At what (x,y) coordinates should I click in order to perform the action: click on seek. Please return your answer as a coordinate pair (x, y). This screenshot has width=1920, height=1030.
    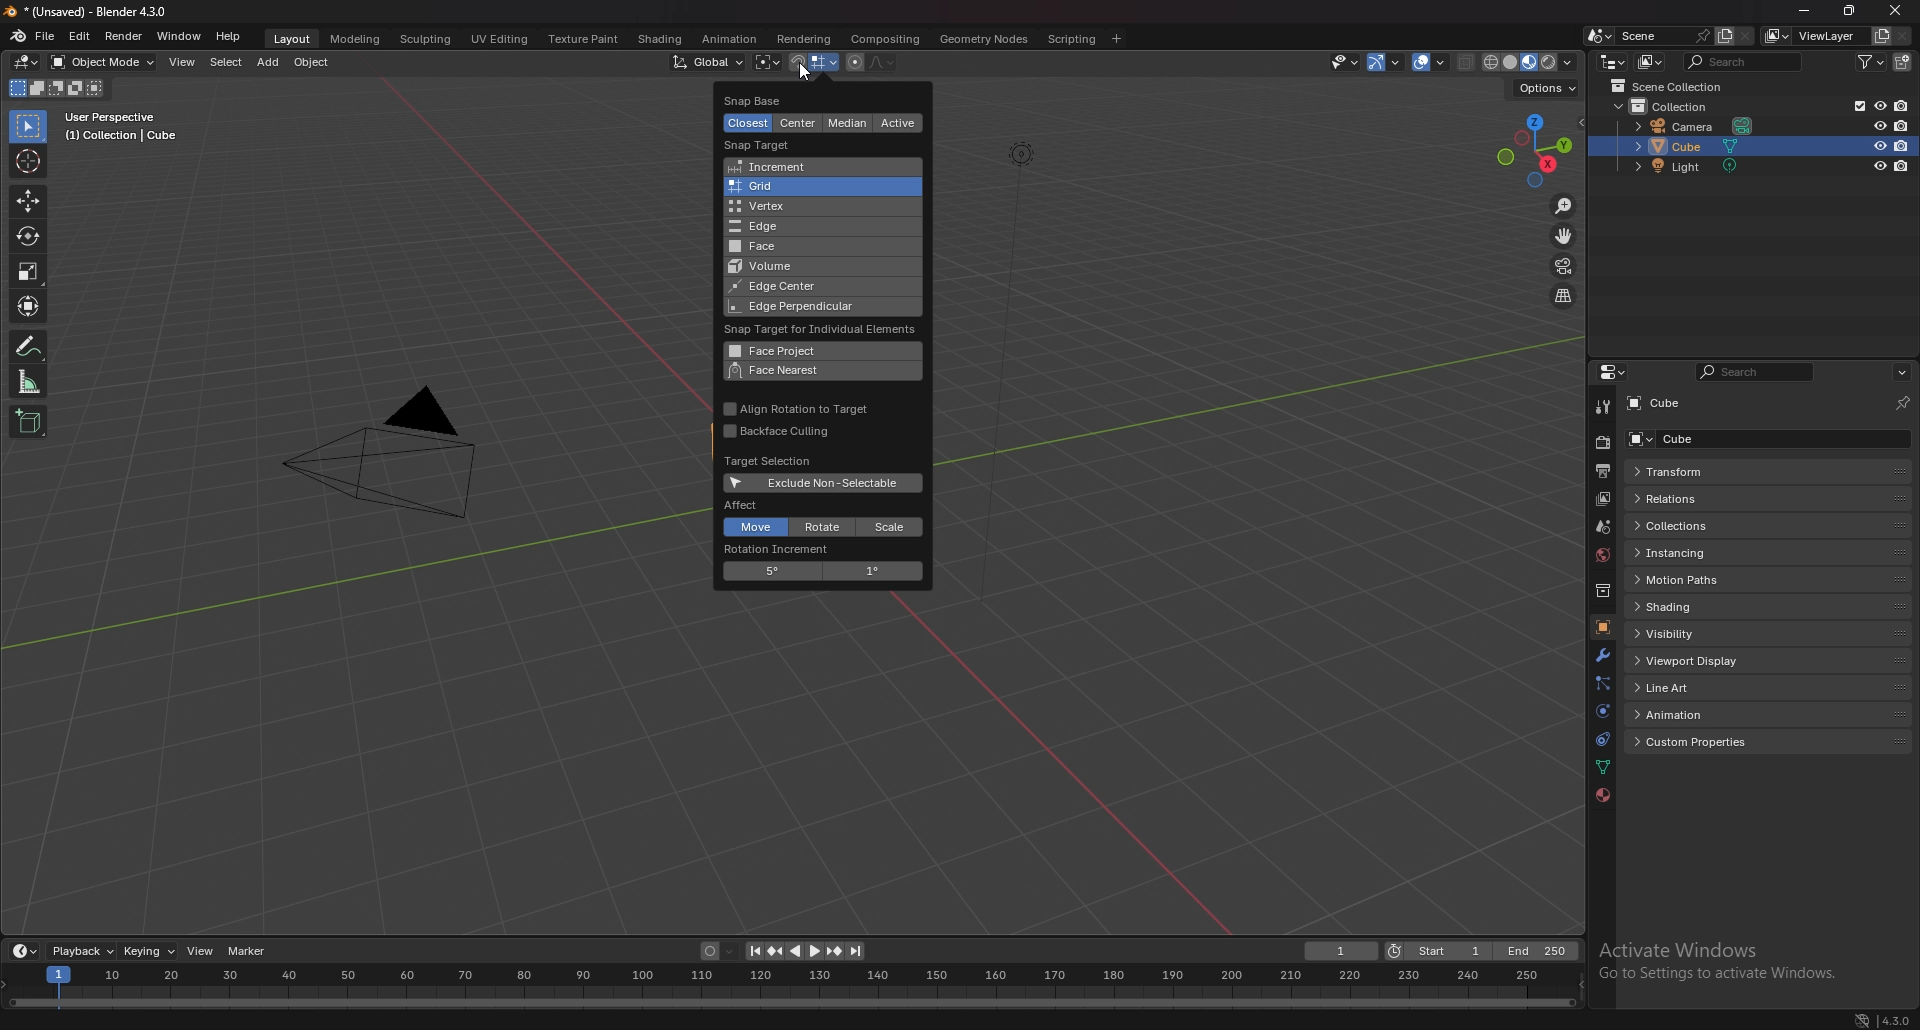
    Looking at the image, I should click on (790, 985).